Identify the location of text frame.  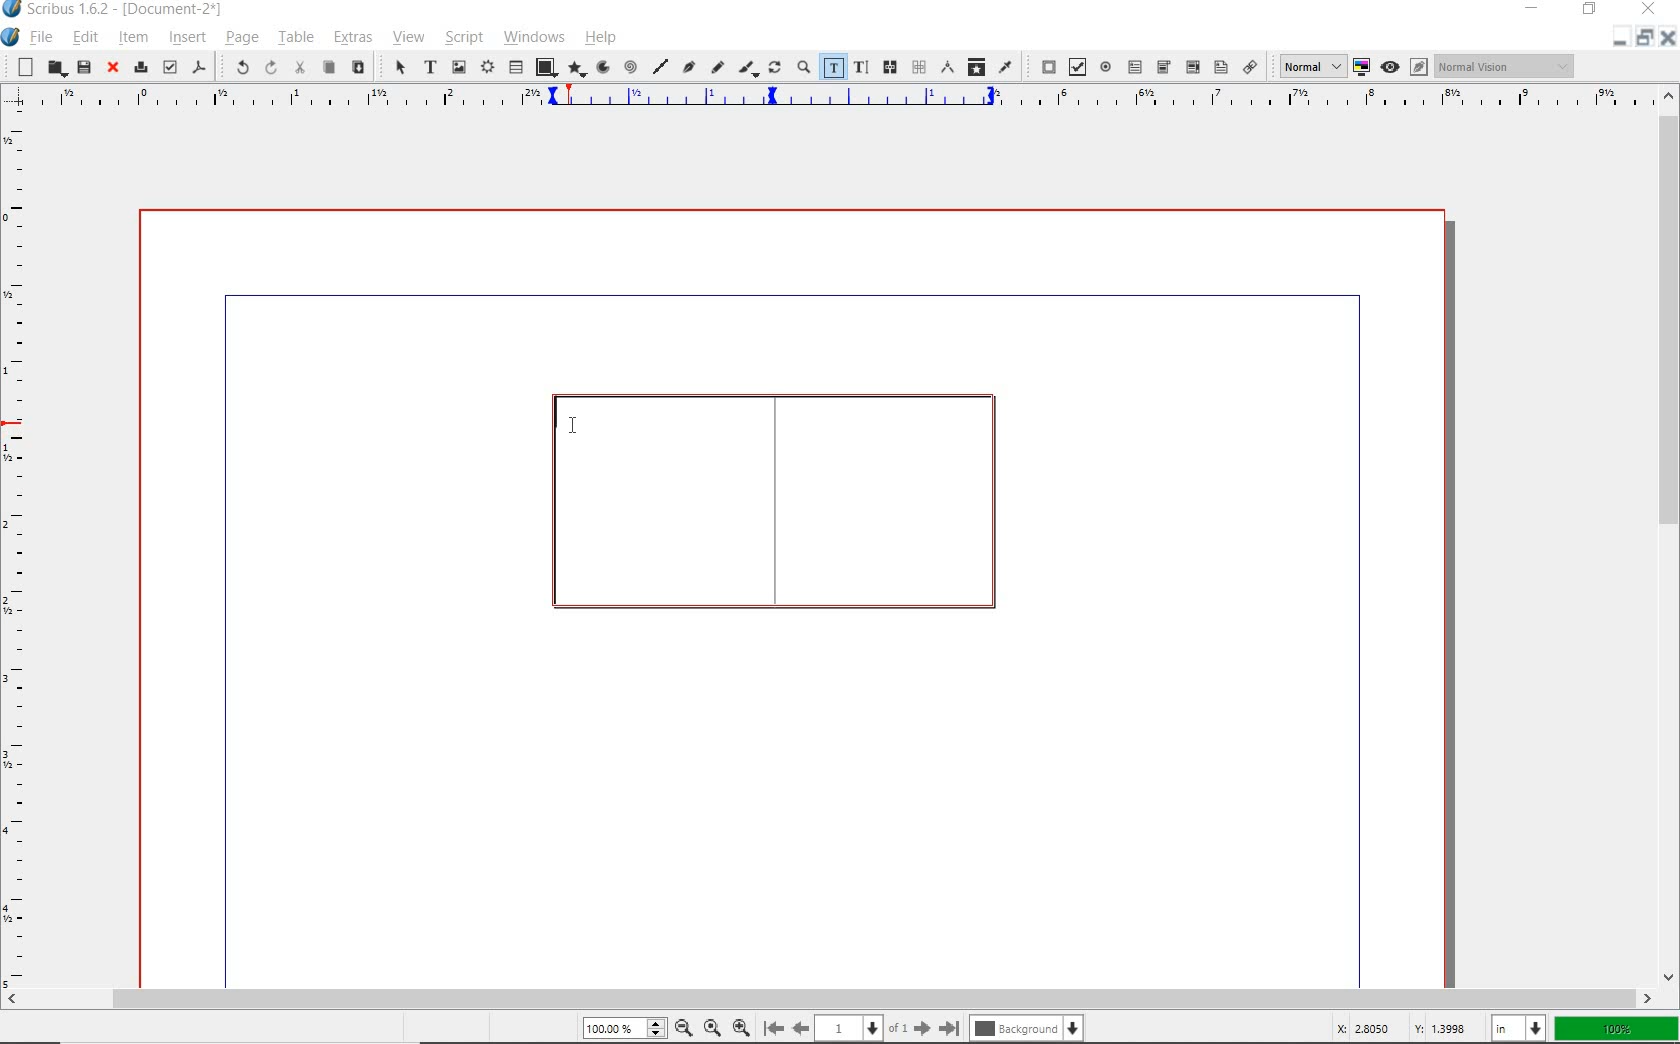
(773, 501).